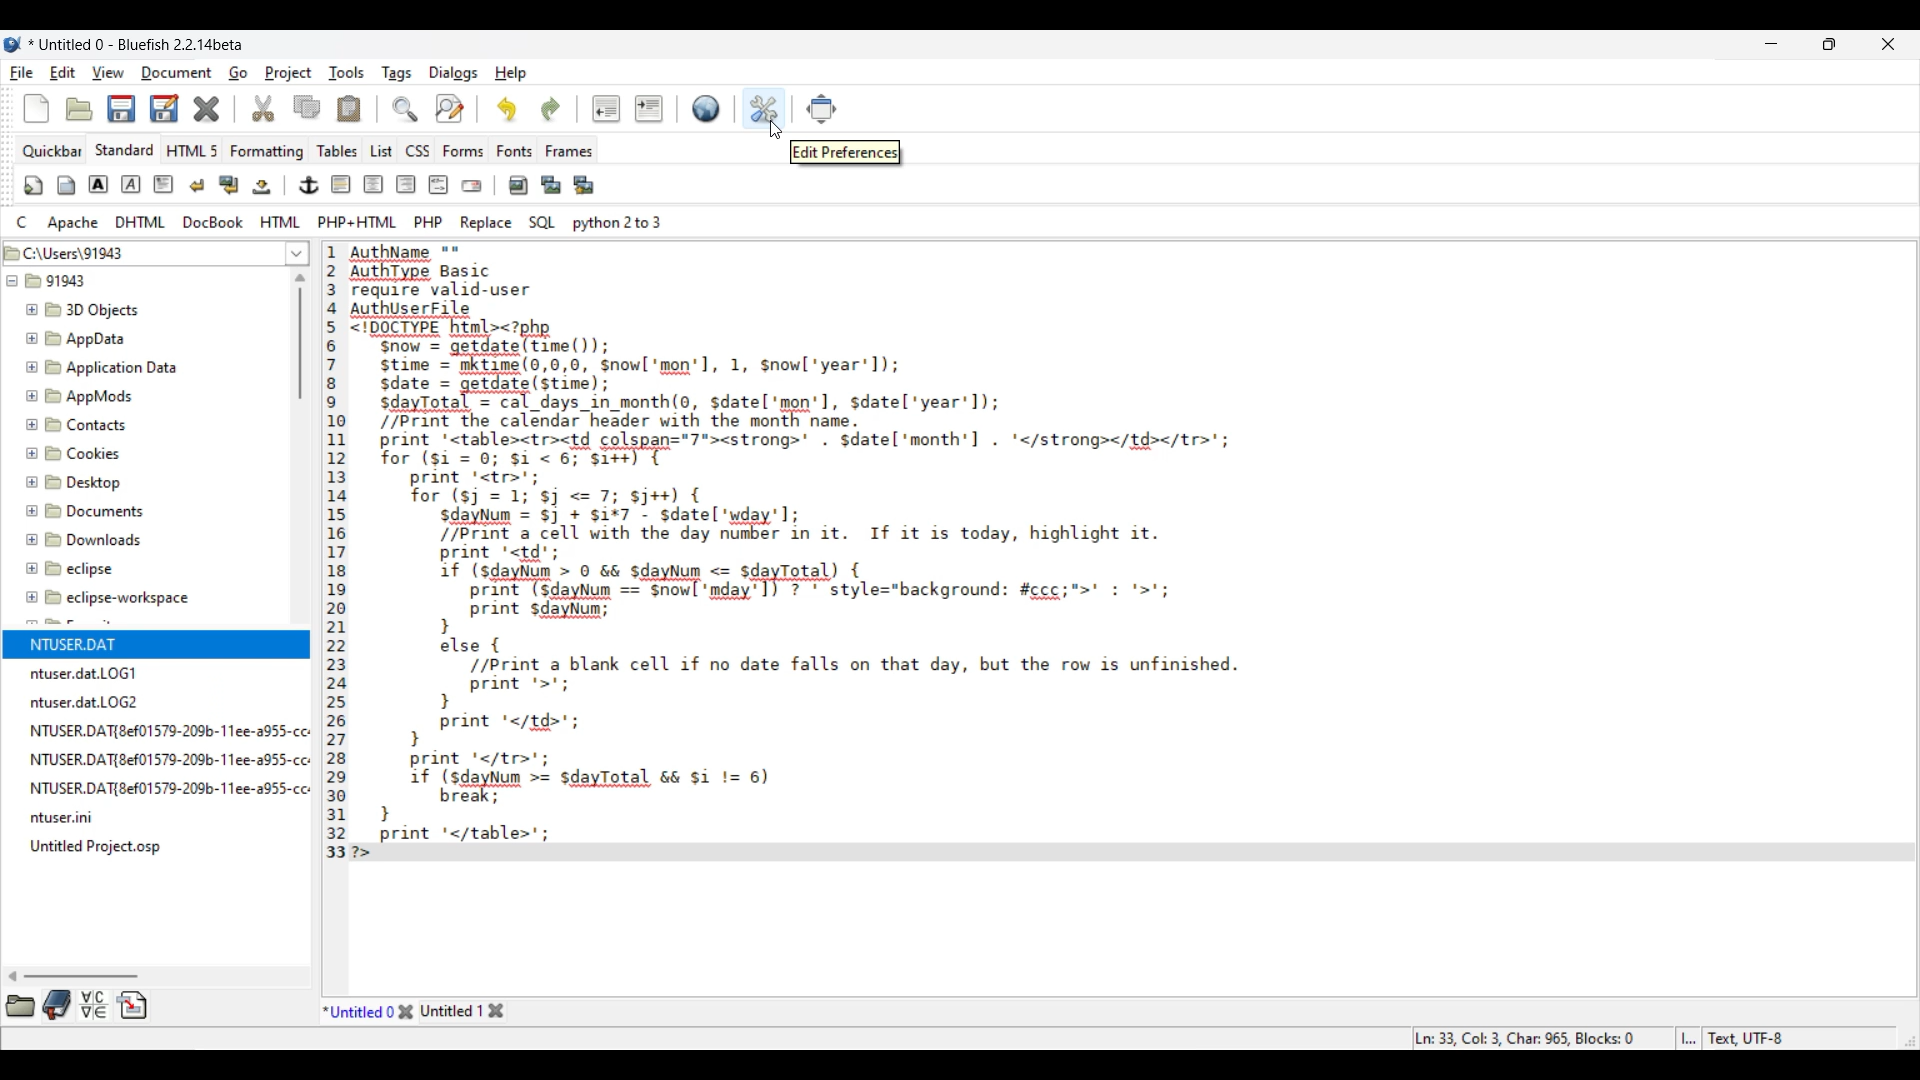  What do you see at coordinates (191, 151) in the screenshot?
I see `HTML 5 menu` at bounding box center [191, 151].